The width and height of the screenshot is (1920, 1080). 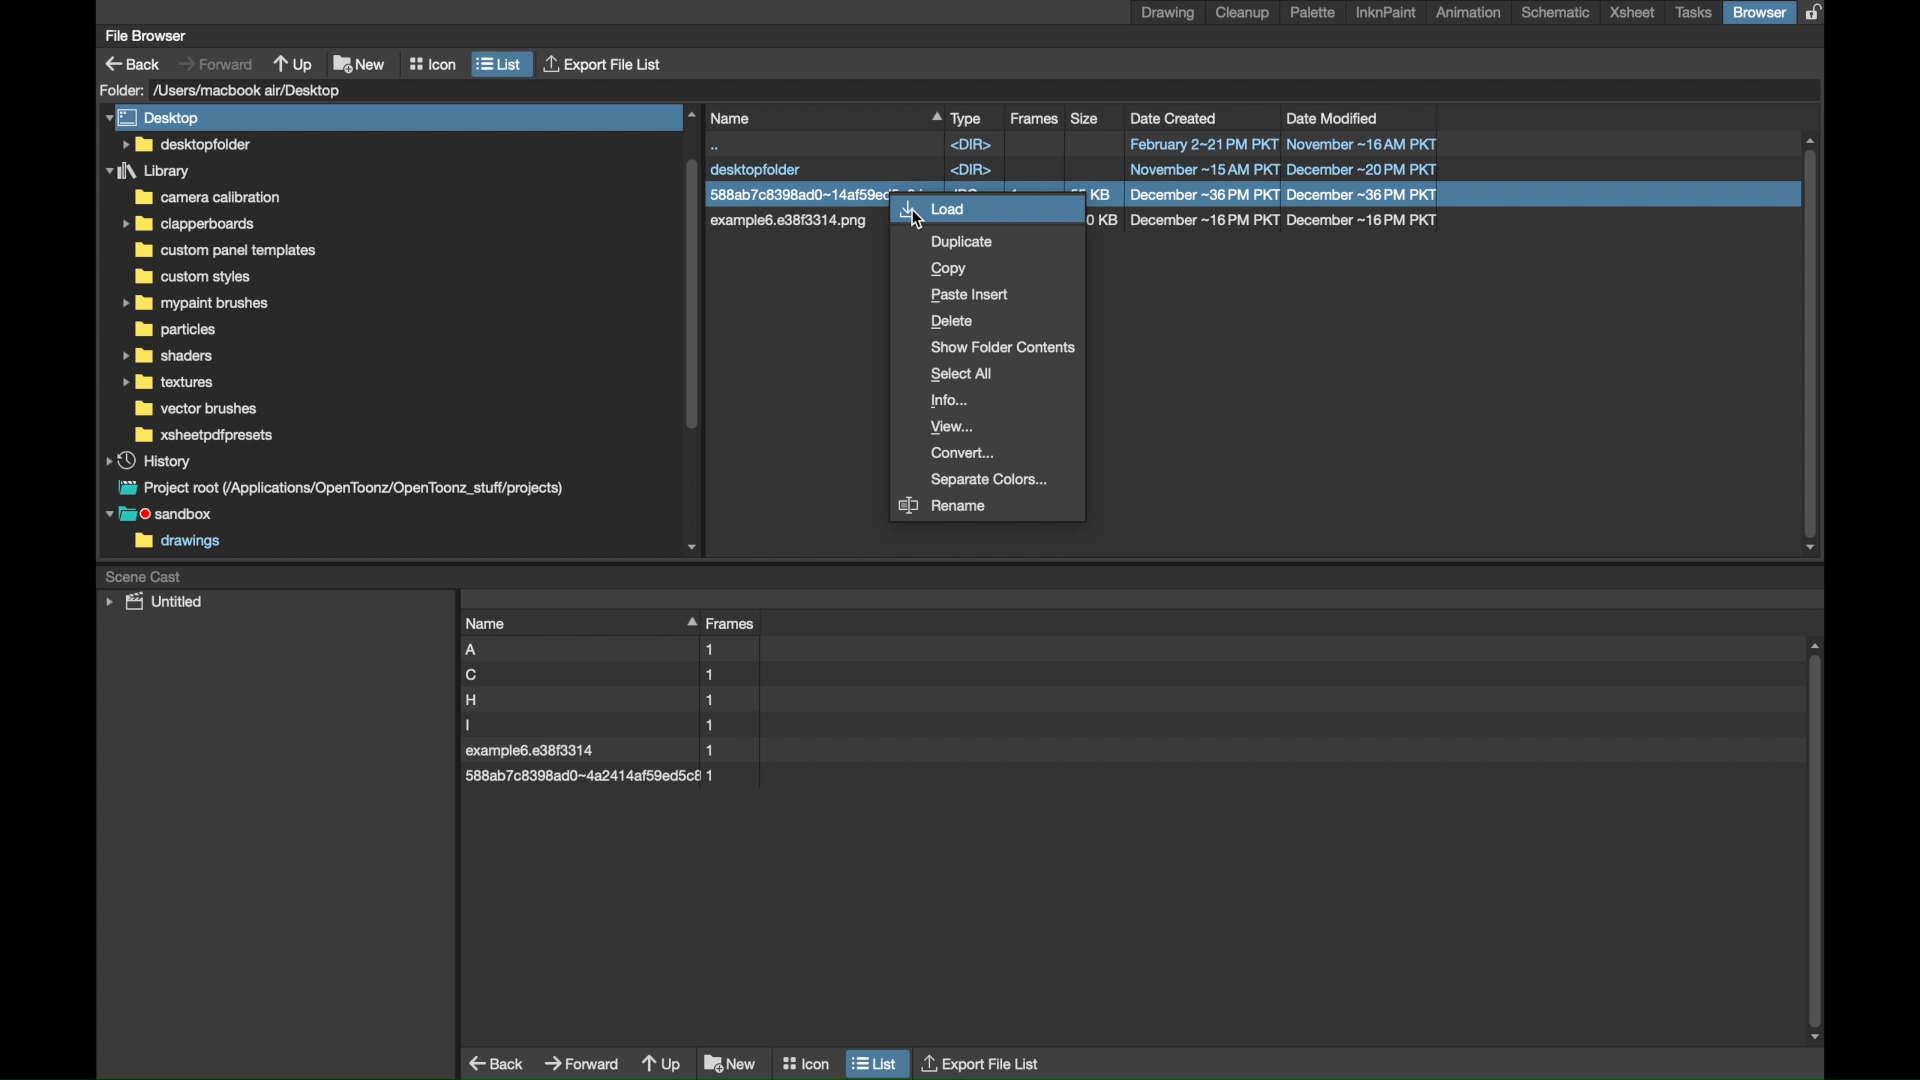 What do you see at coordinates (185, 144) in the screenshot?
I see `folder` at bounding box center [185, 144].